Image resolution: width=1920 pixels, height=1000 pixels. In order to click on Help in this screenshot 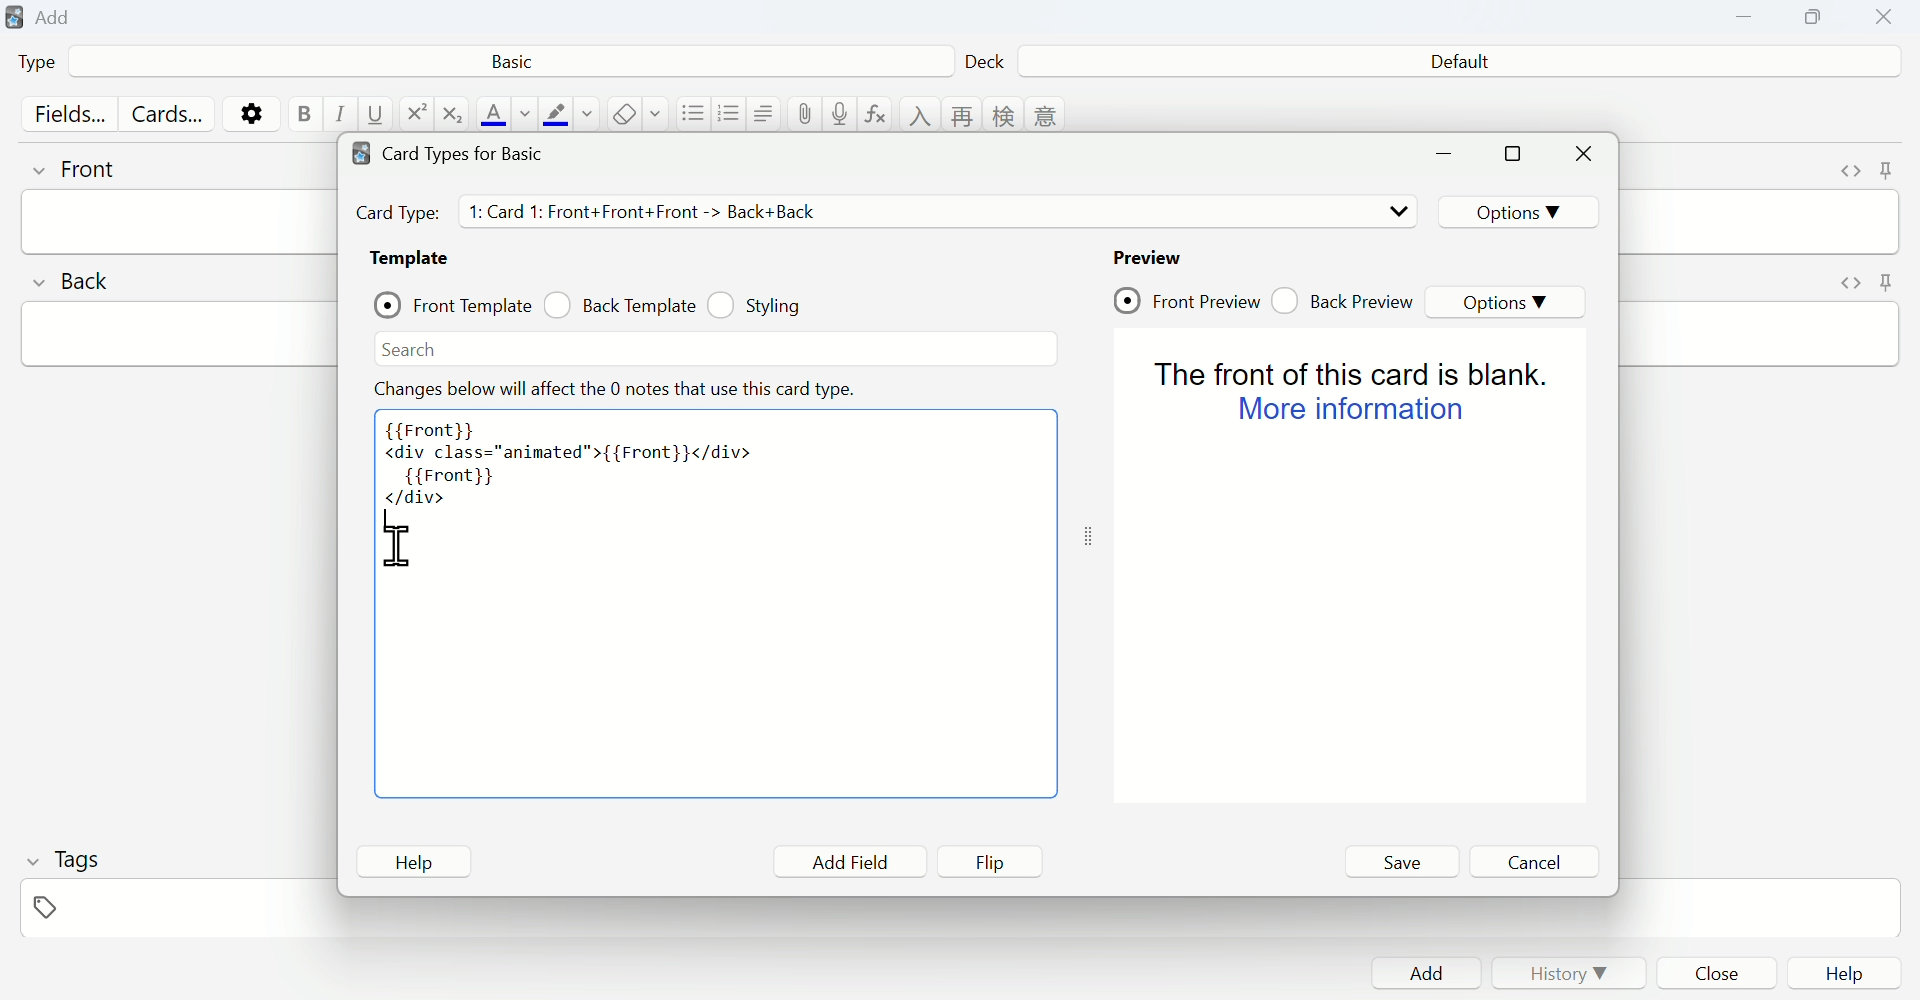, I will do `click(1845, 973)`.